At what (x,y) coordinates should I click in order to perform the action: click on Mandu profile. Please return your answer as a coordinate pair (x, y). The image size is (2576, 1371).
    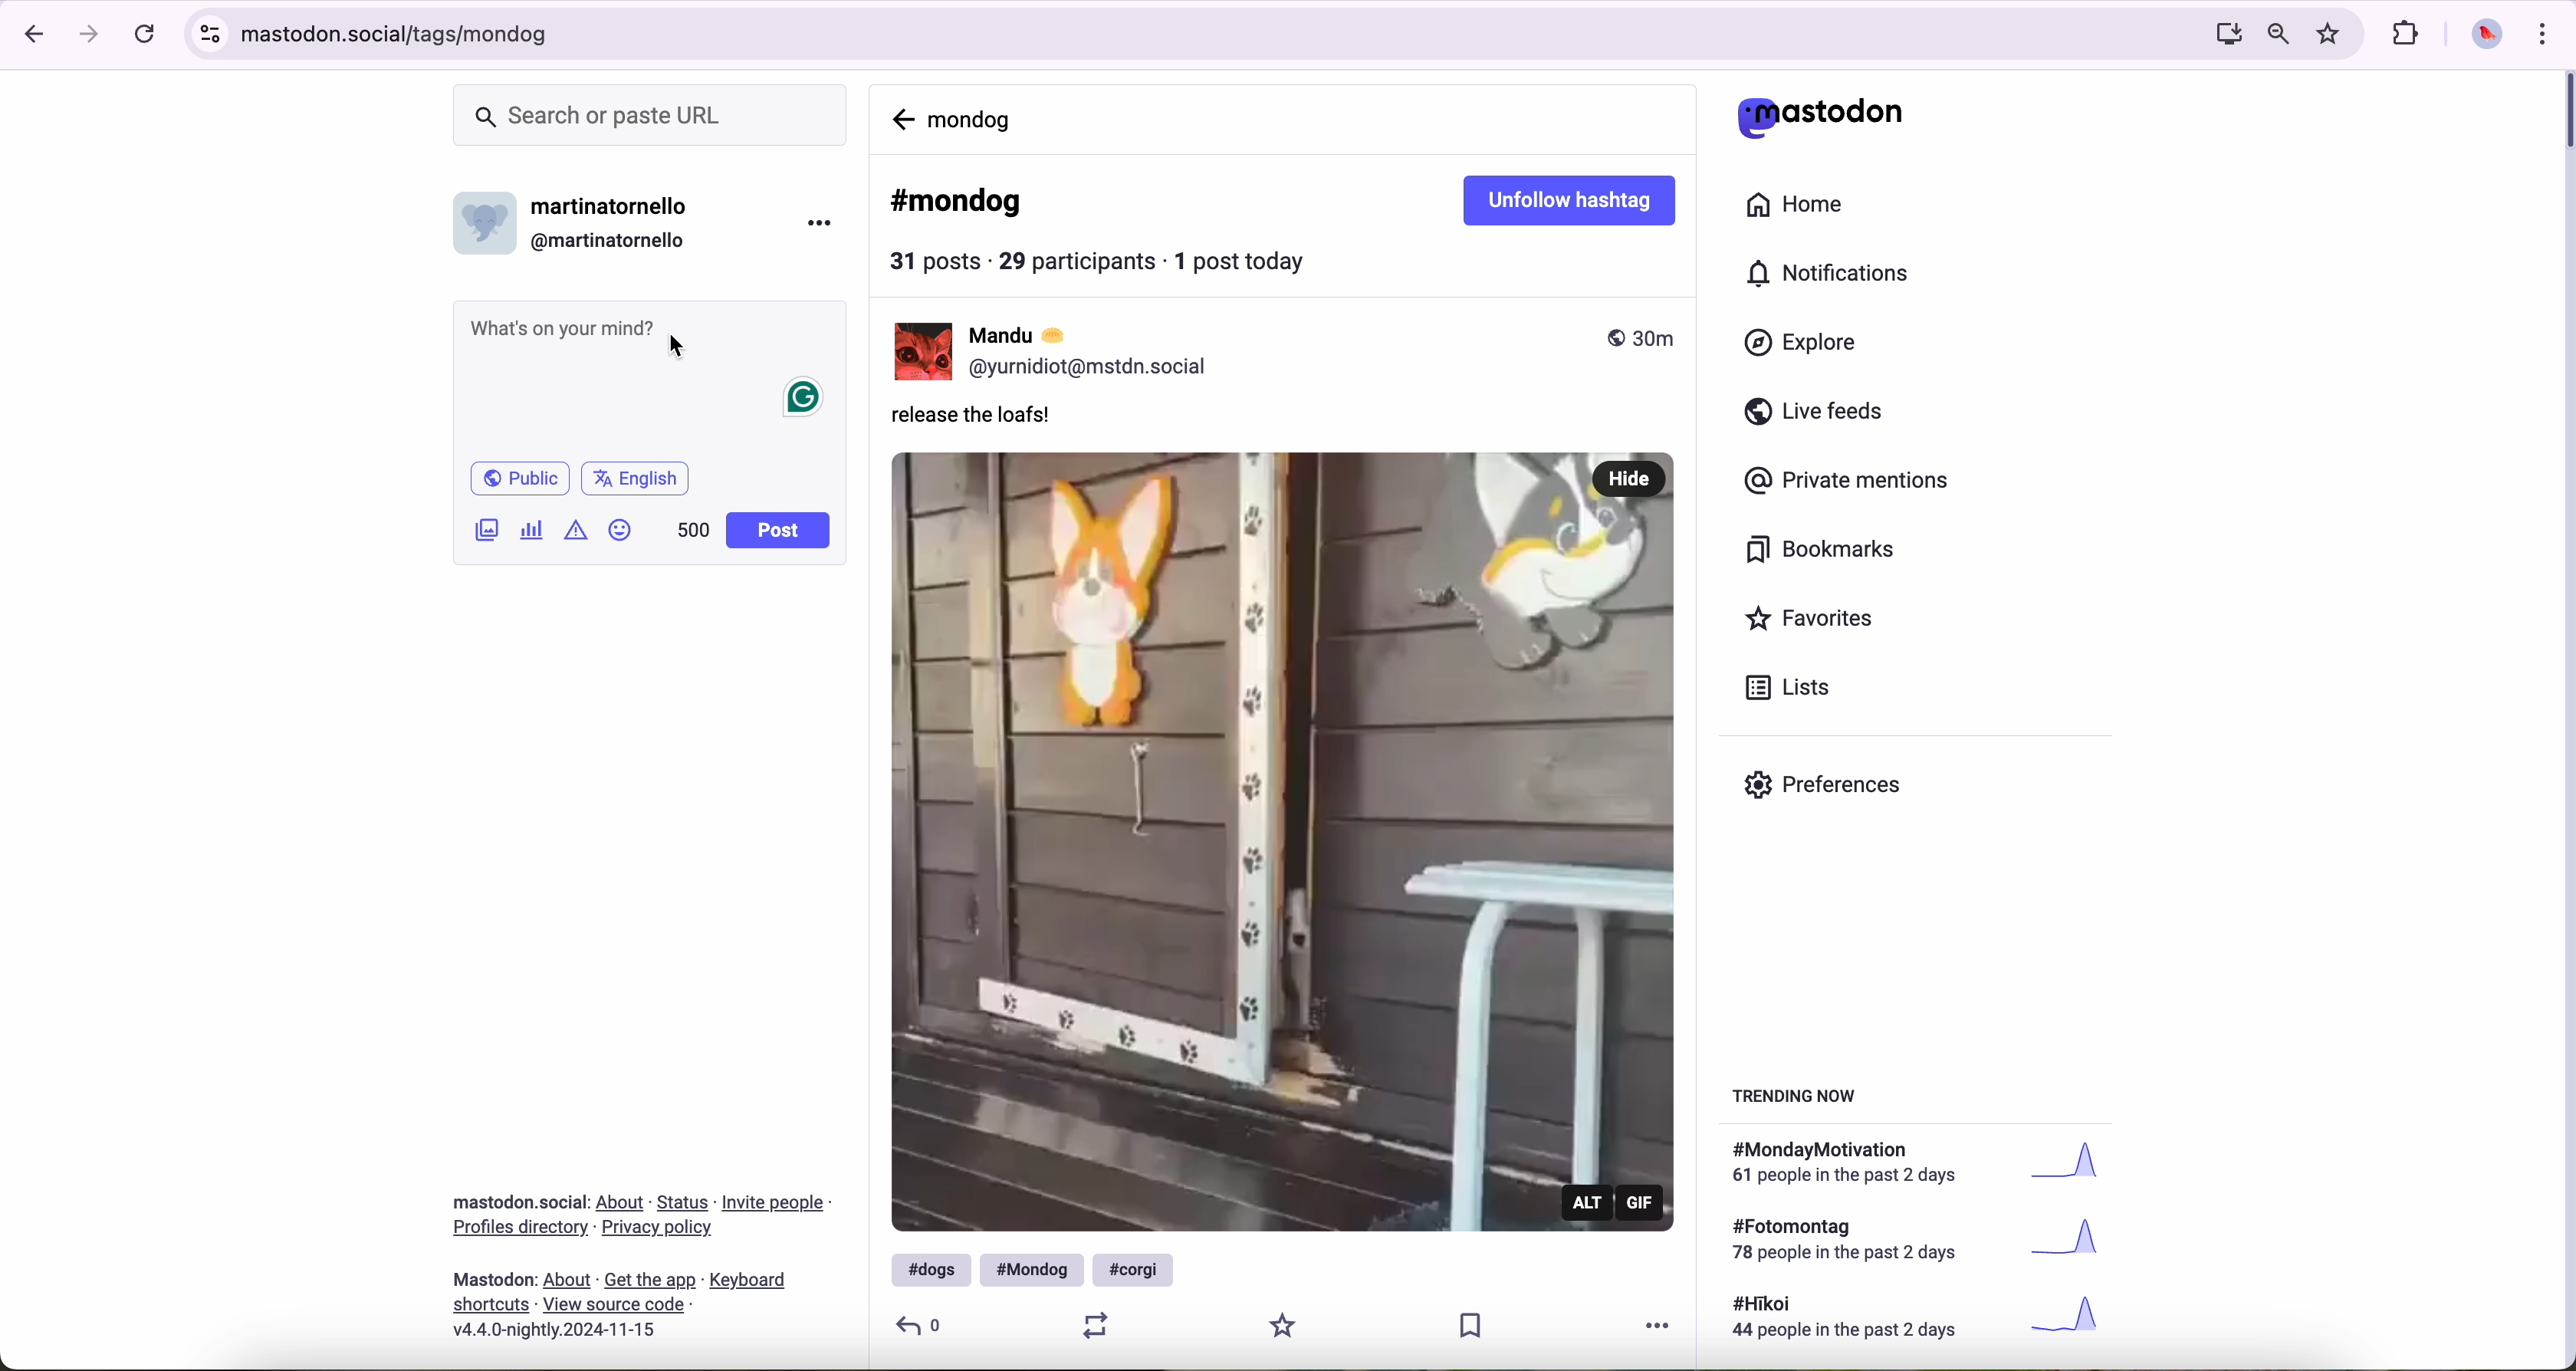
    Looking at the image, I should click on (919, 352).